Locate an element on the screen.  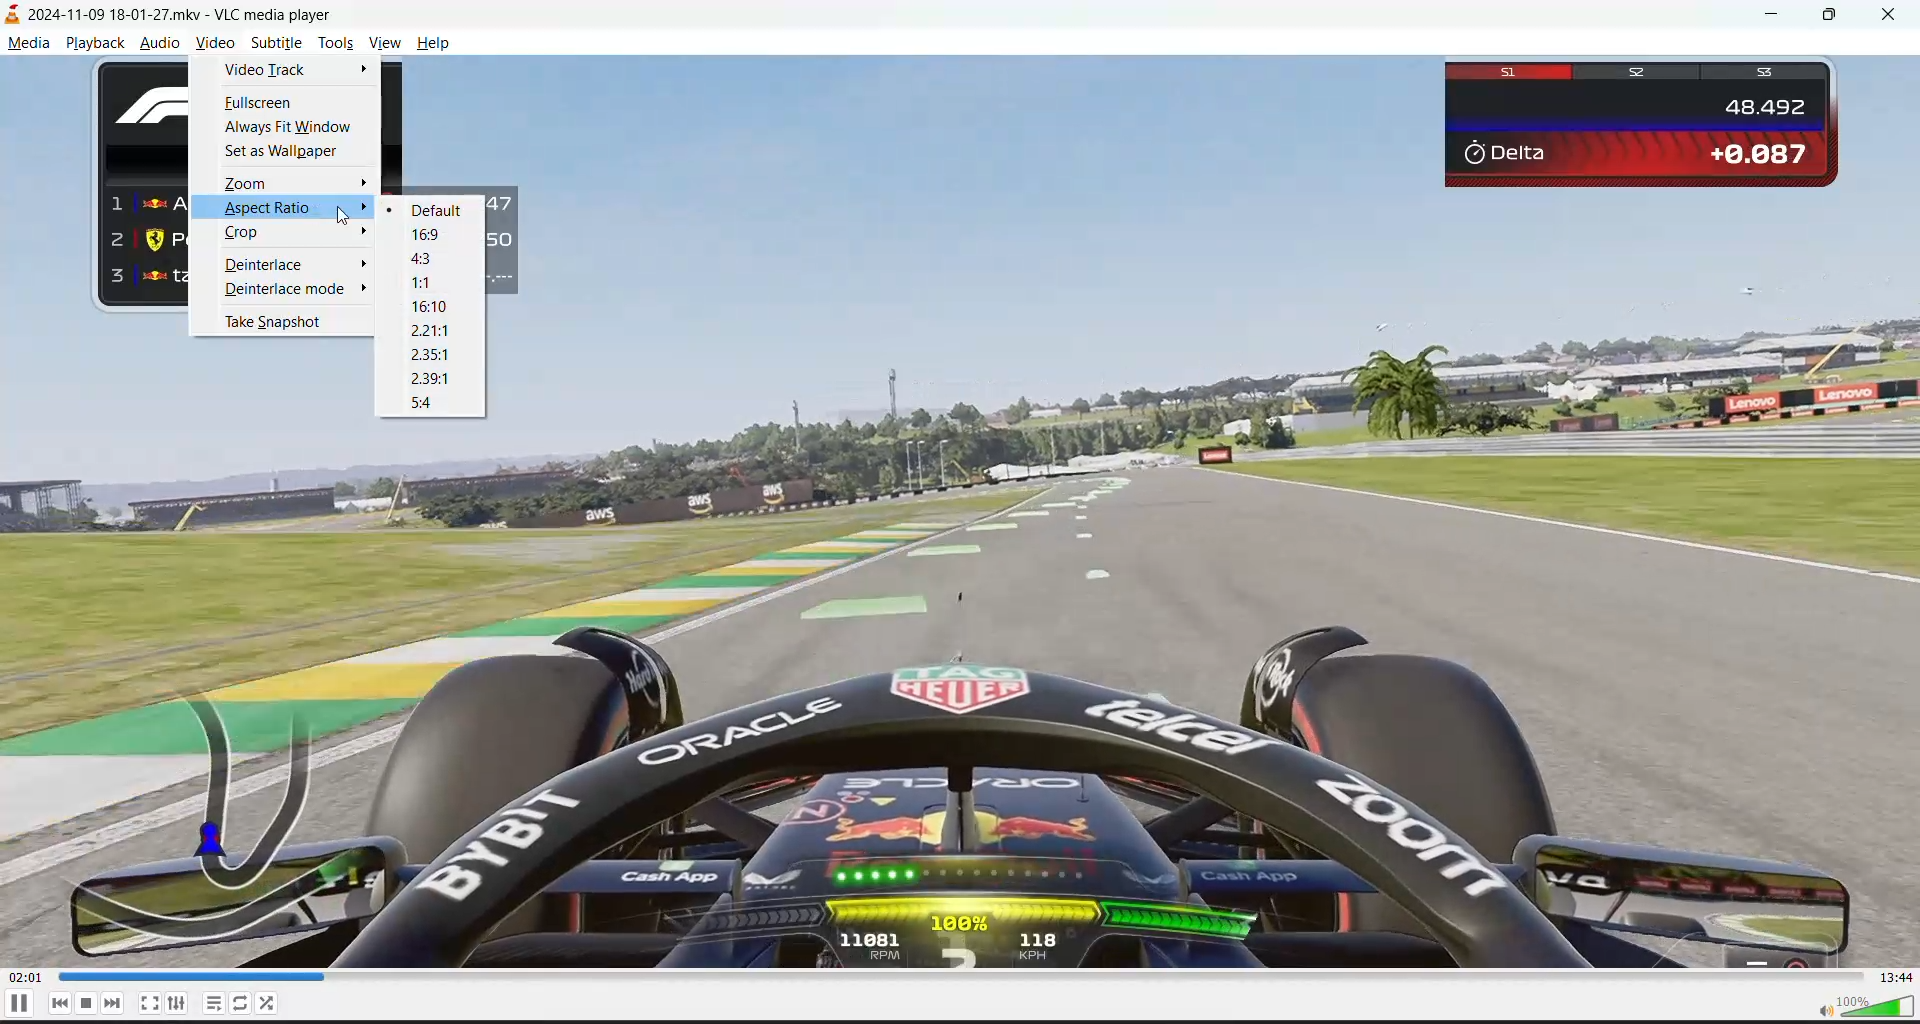
playback is located at coordinates (100, 42).